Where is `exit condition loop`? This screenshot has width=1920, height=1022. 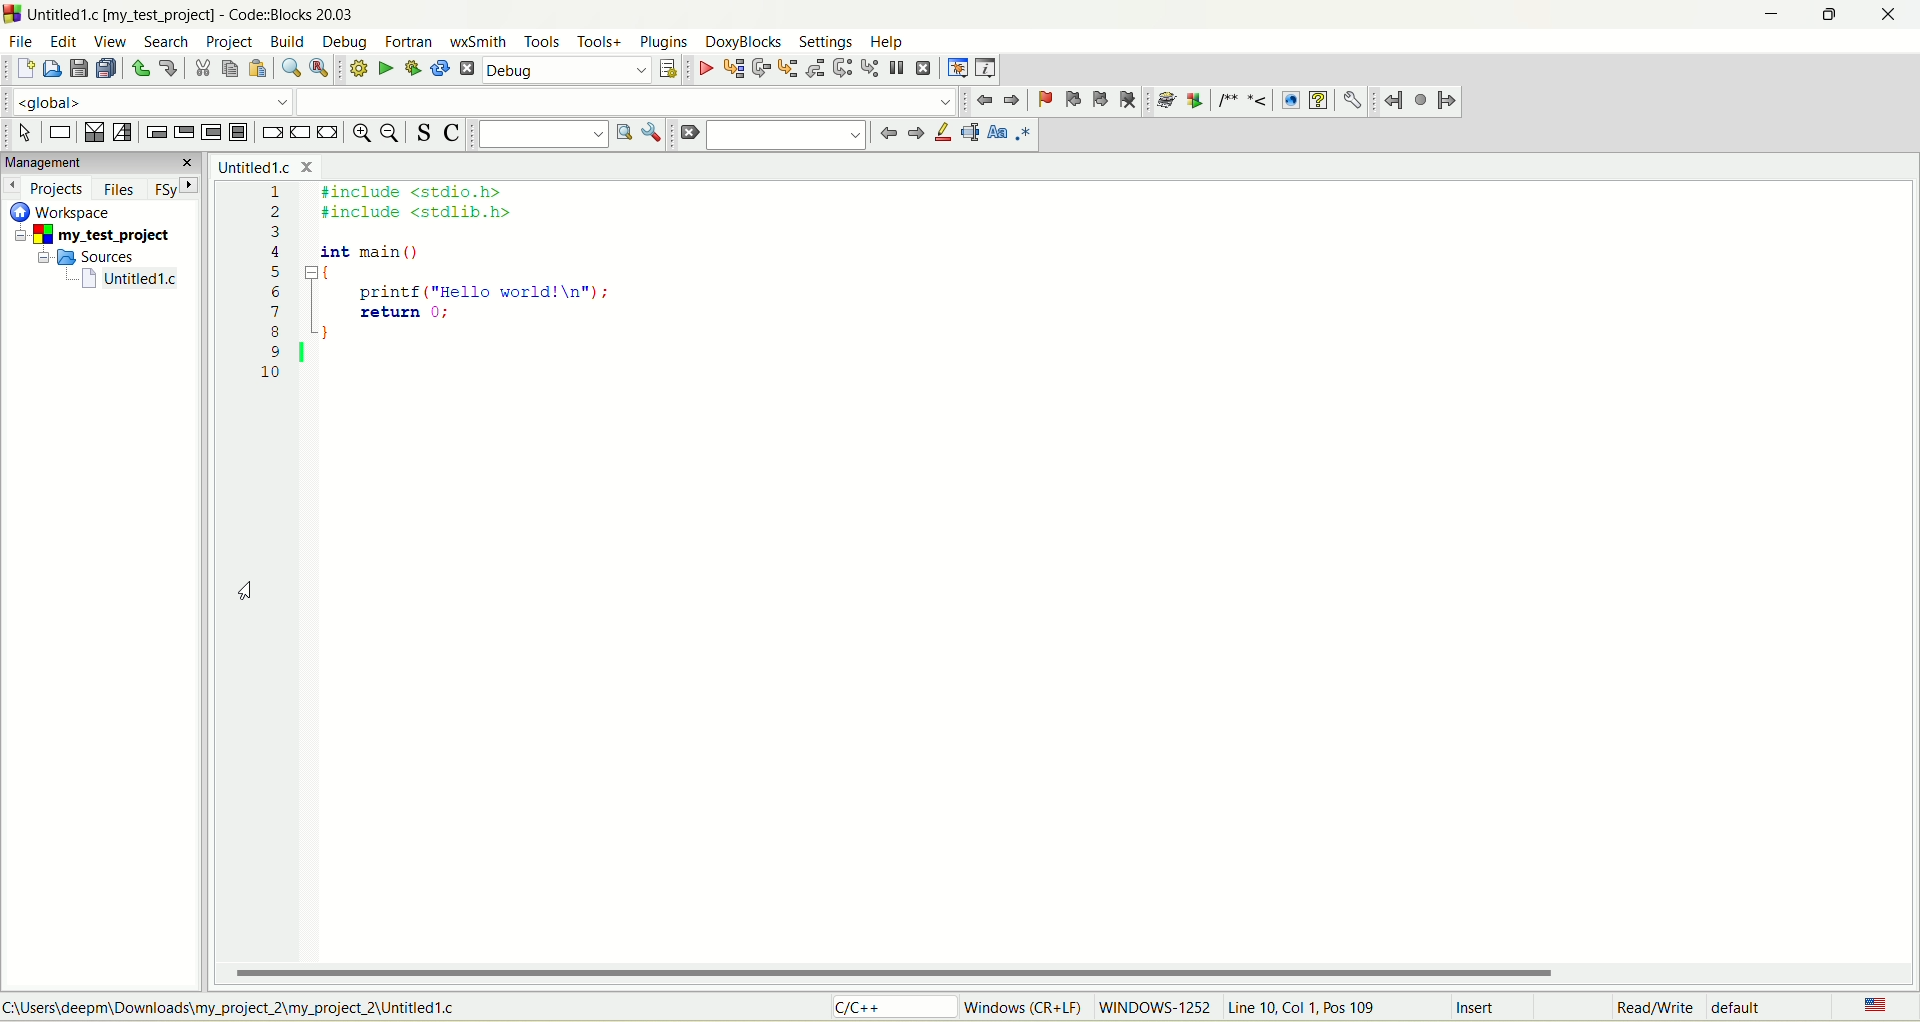
exit condition loop is located at coordinates (184, 131).